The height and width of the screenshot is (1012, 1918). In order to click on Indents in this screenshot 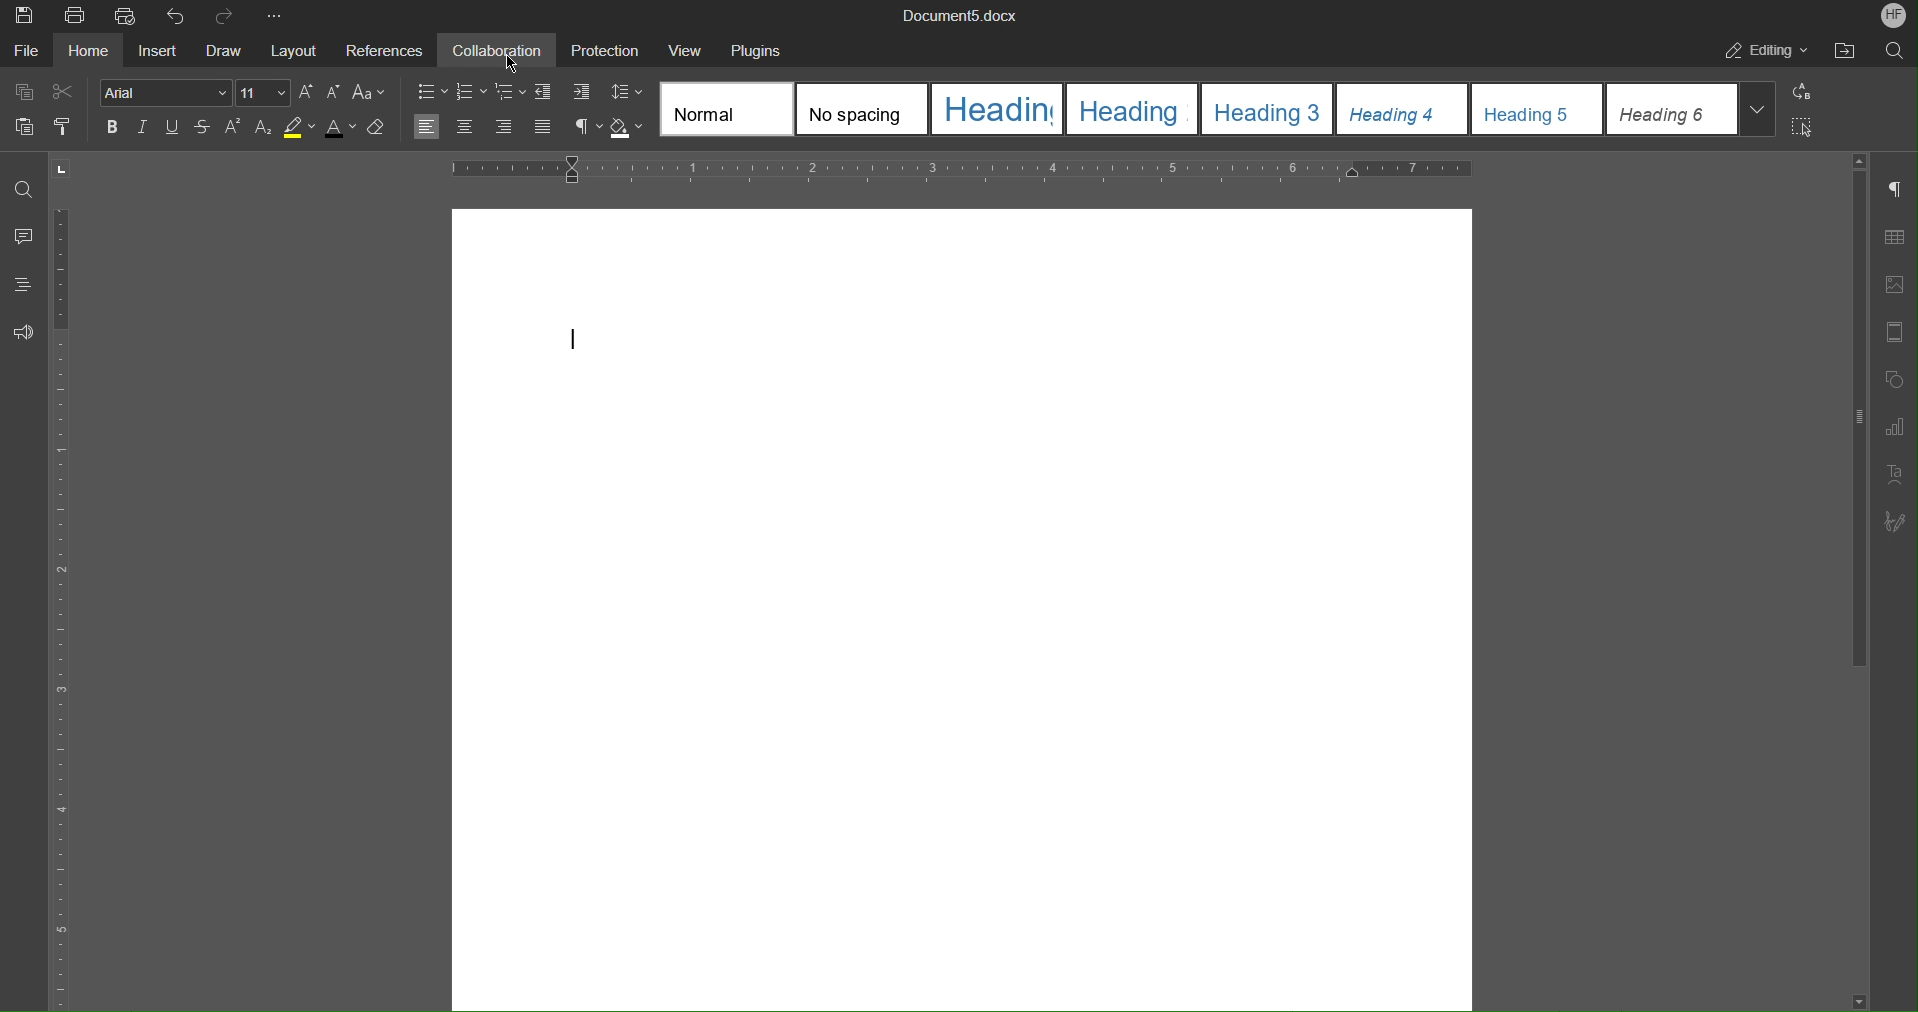, I will do `click(563, 91)`.